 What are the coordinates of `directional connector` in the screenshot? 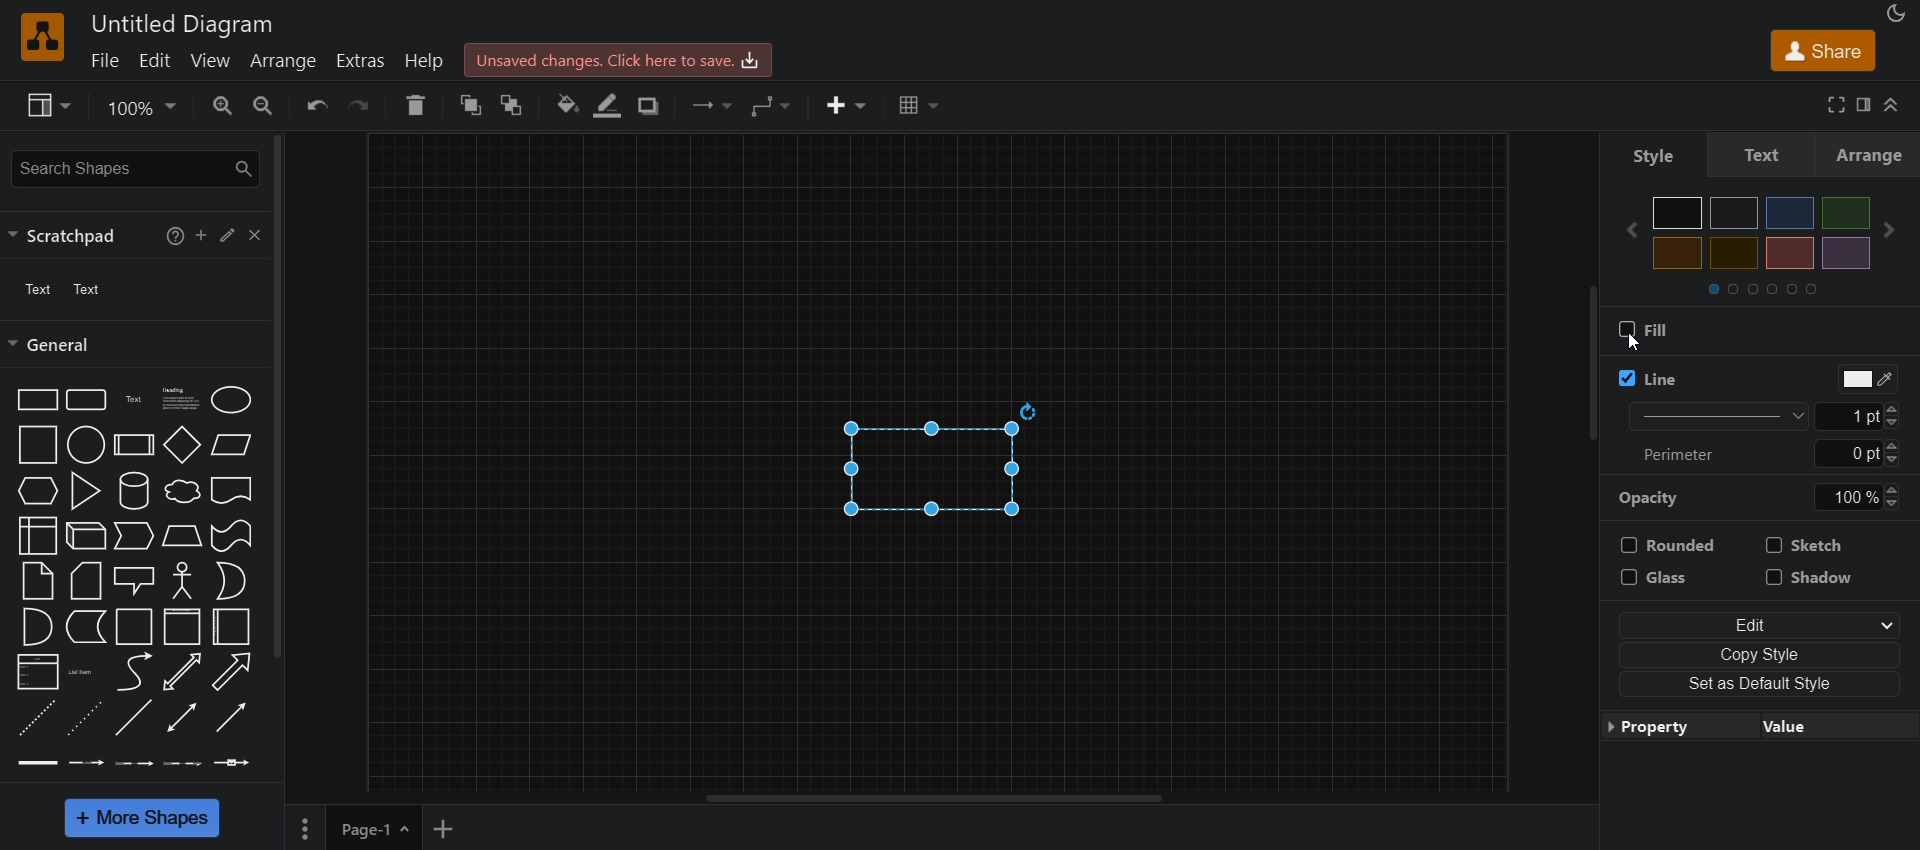 It's located at (229, 718).